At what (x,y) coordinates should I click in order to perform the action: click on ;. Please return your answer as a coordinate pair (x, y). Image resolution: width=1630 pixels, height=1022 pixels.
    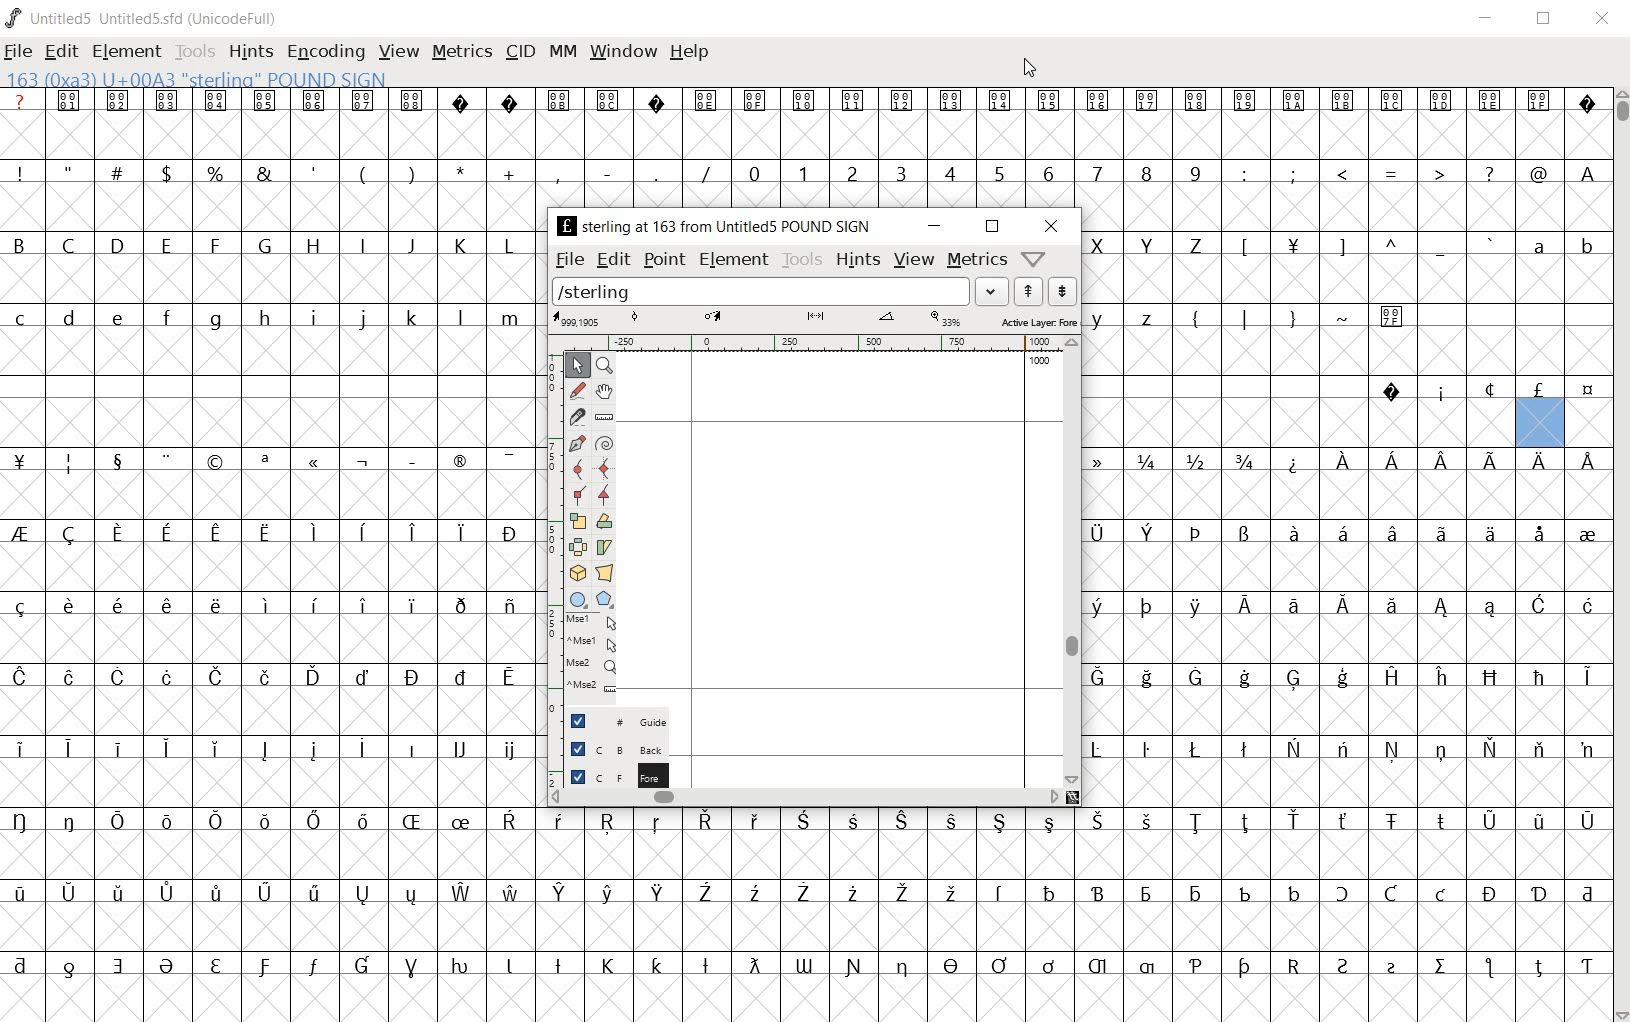
    Looking at the image, I should click on (1293, 175).